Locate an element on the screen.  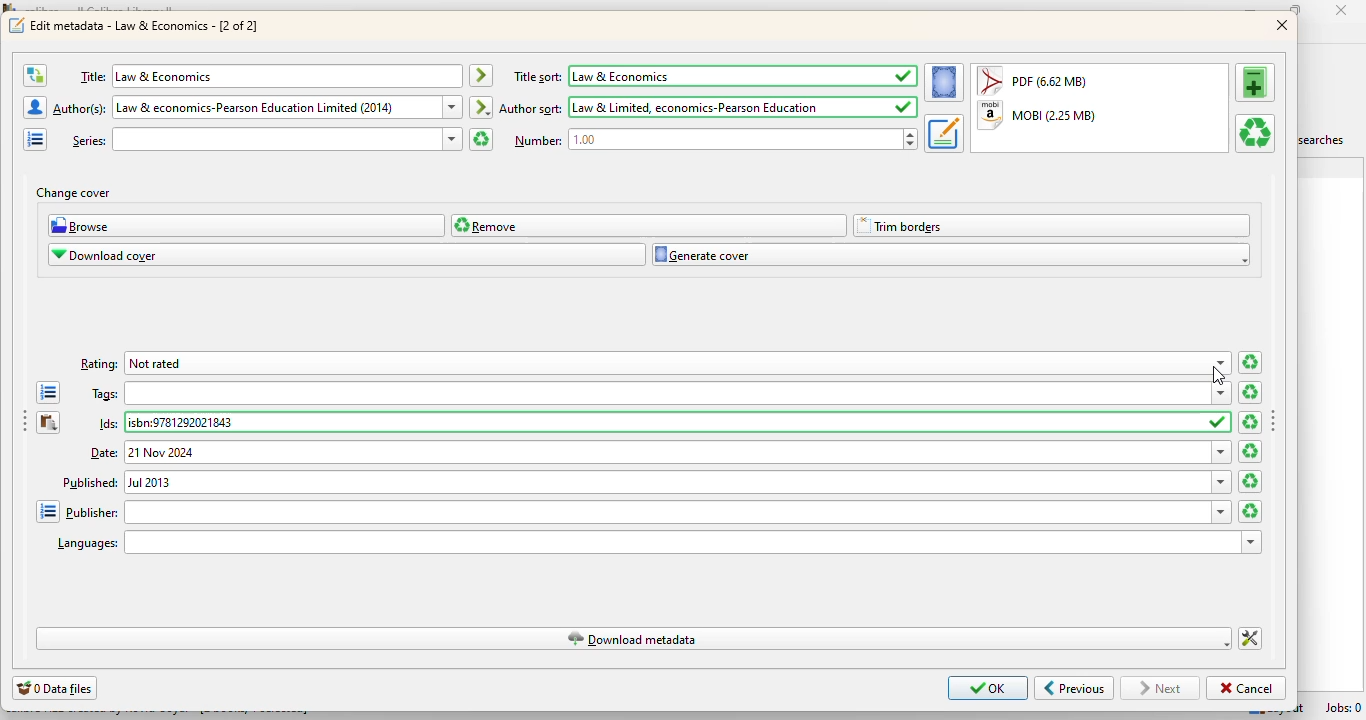
logo is located at coordinates (16, 26).